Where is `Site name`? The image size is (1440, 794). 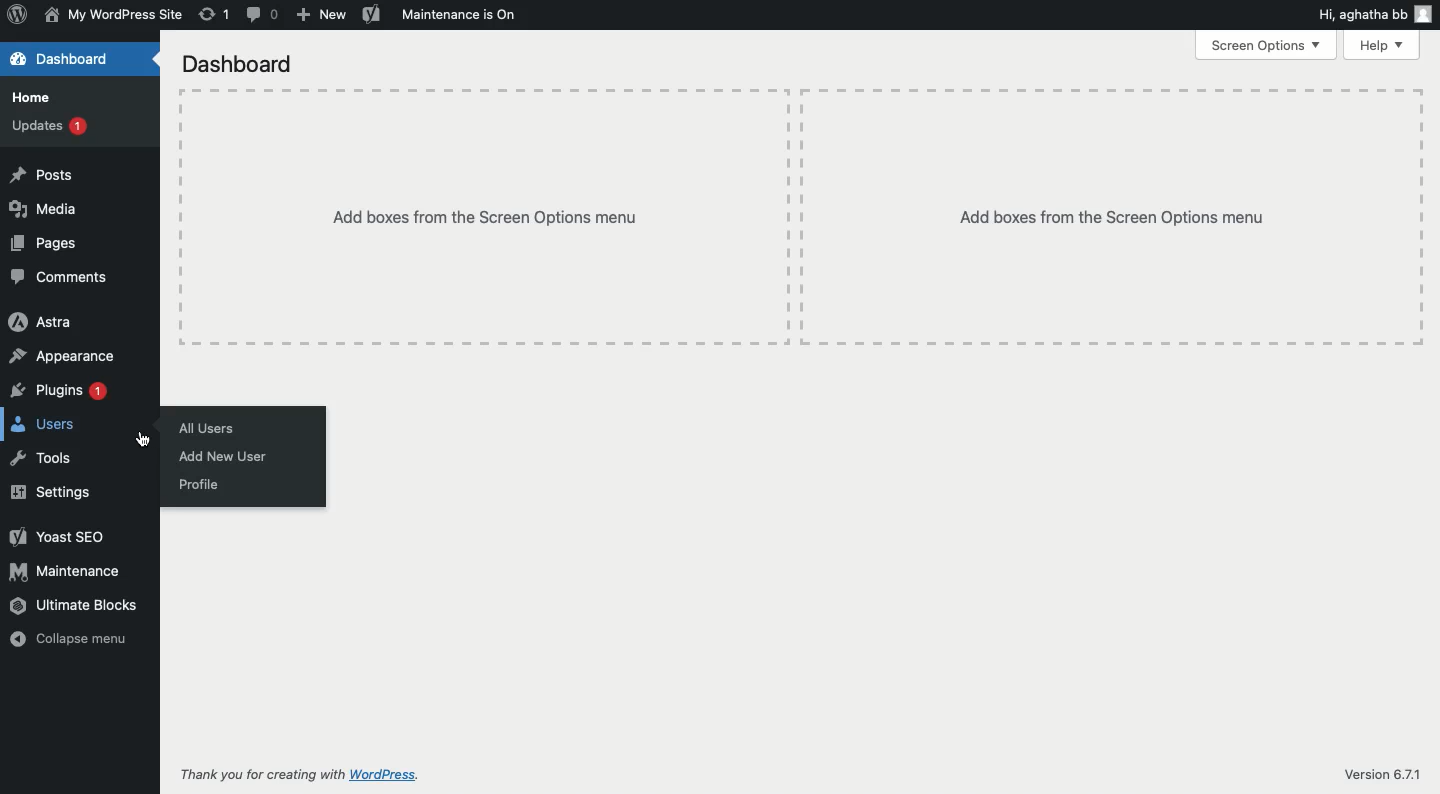 Site name is located at coordinates (112, 17).